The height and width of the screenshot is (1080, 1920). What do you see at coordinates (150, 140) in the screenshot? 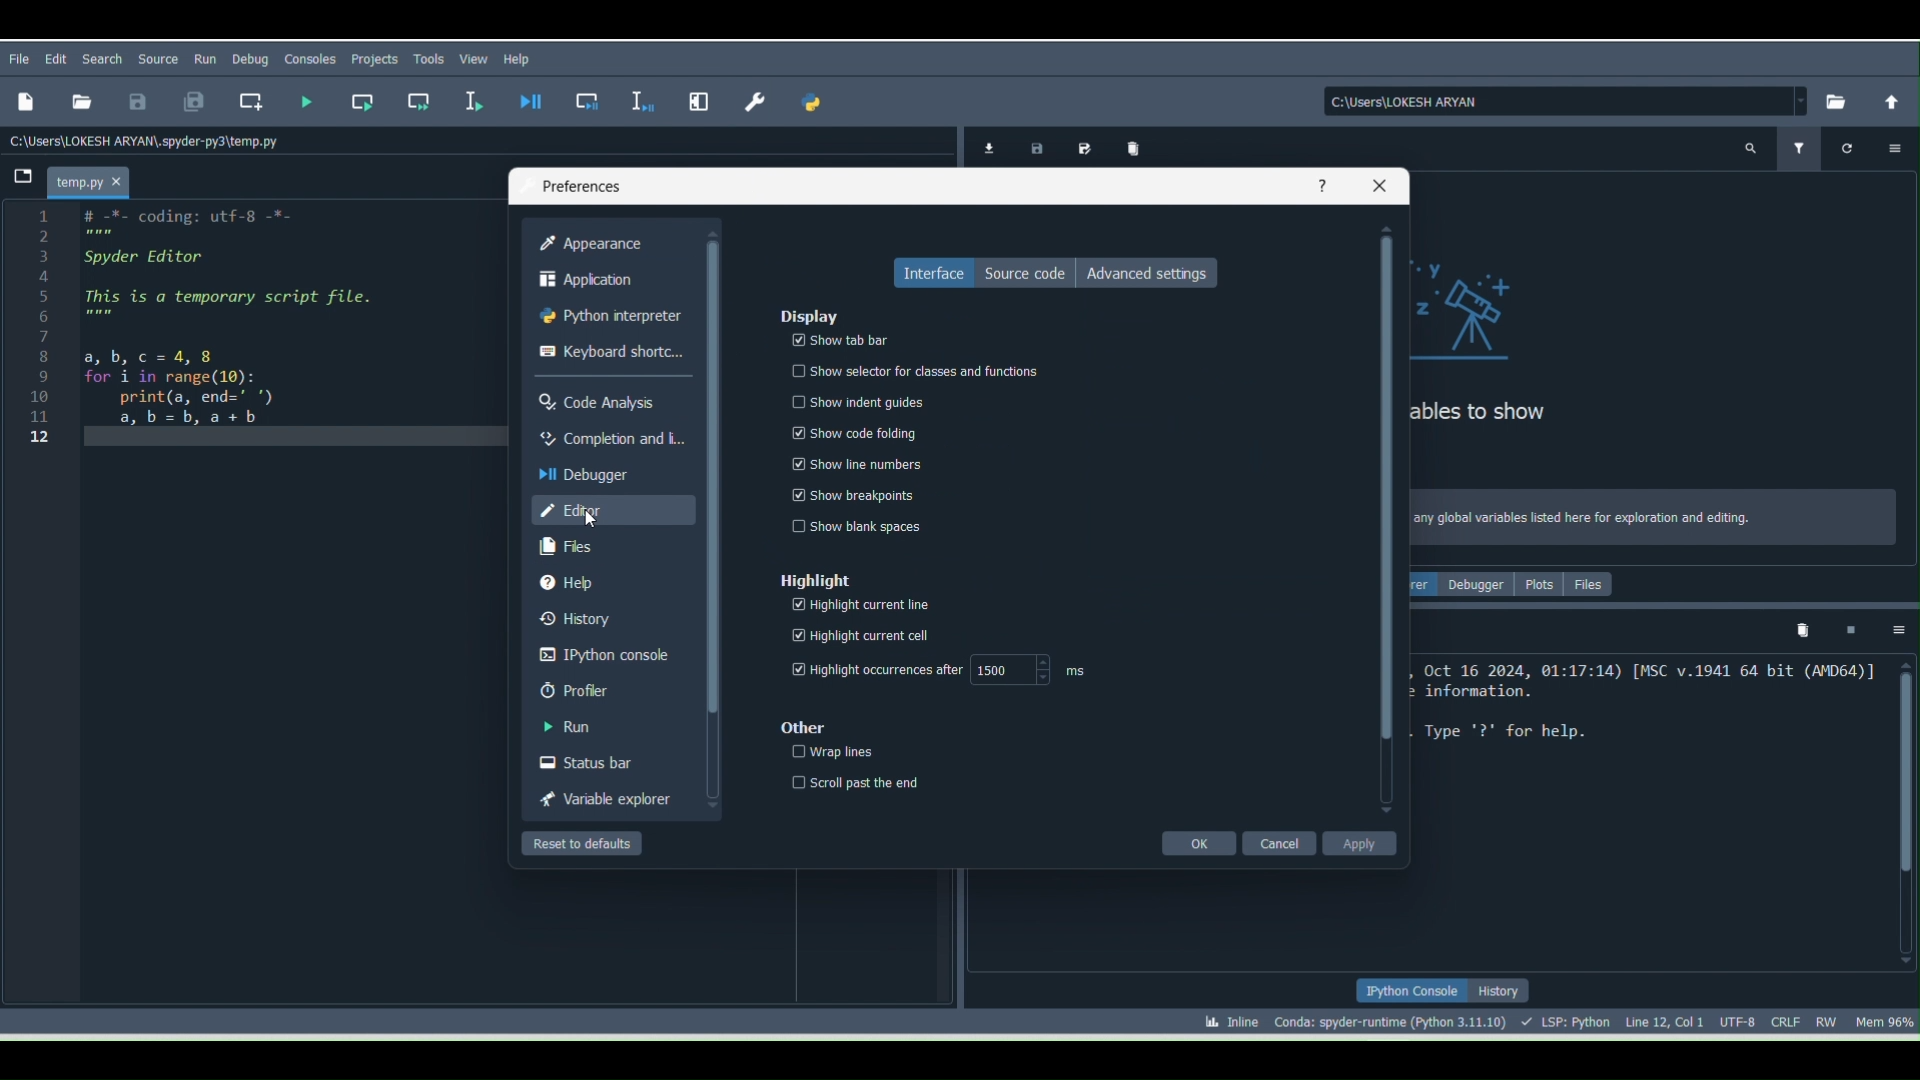
I see `File path` at bounding box center [150, 140].